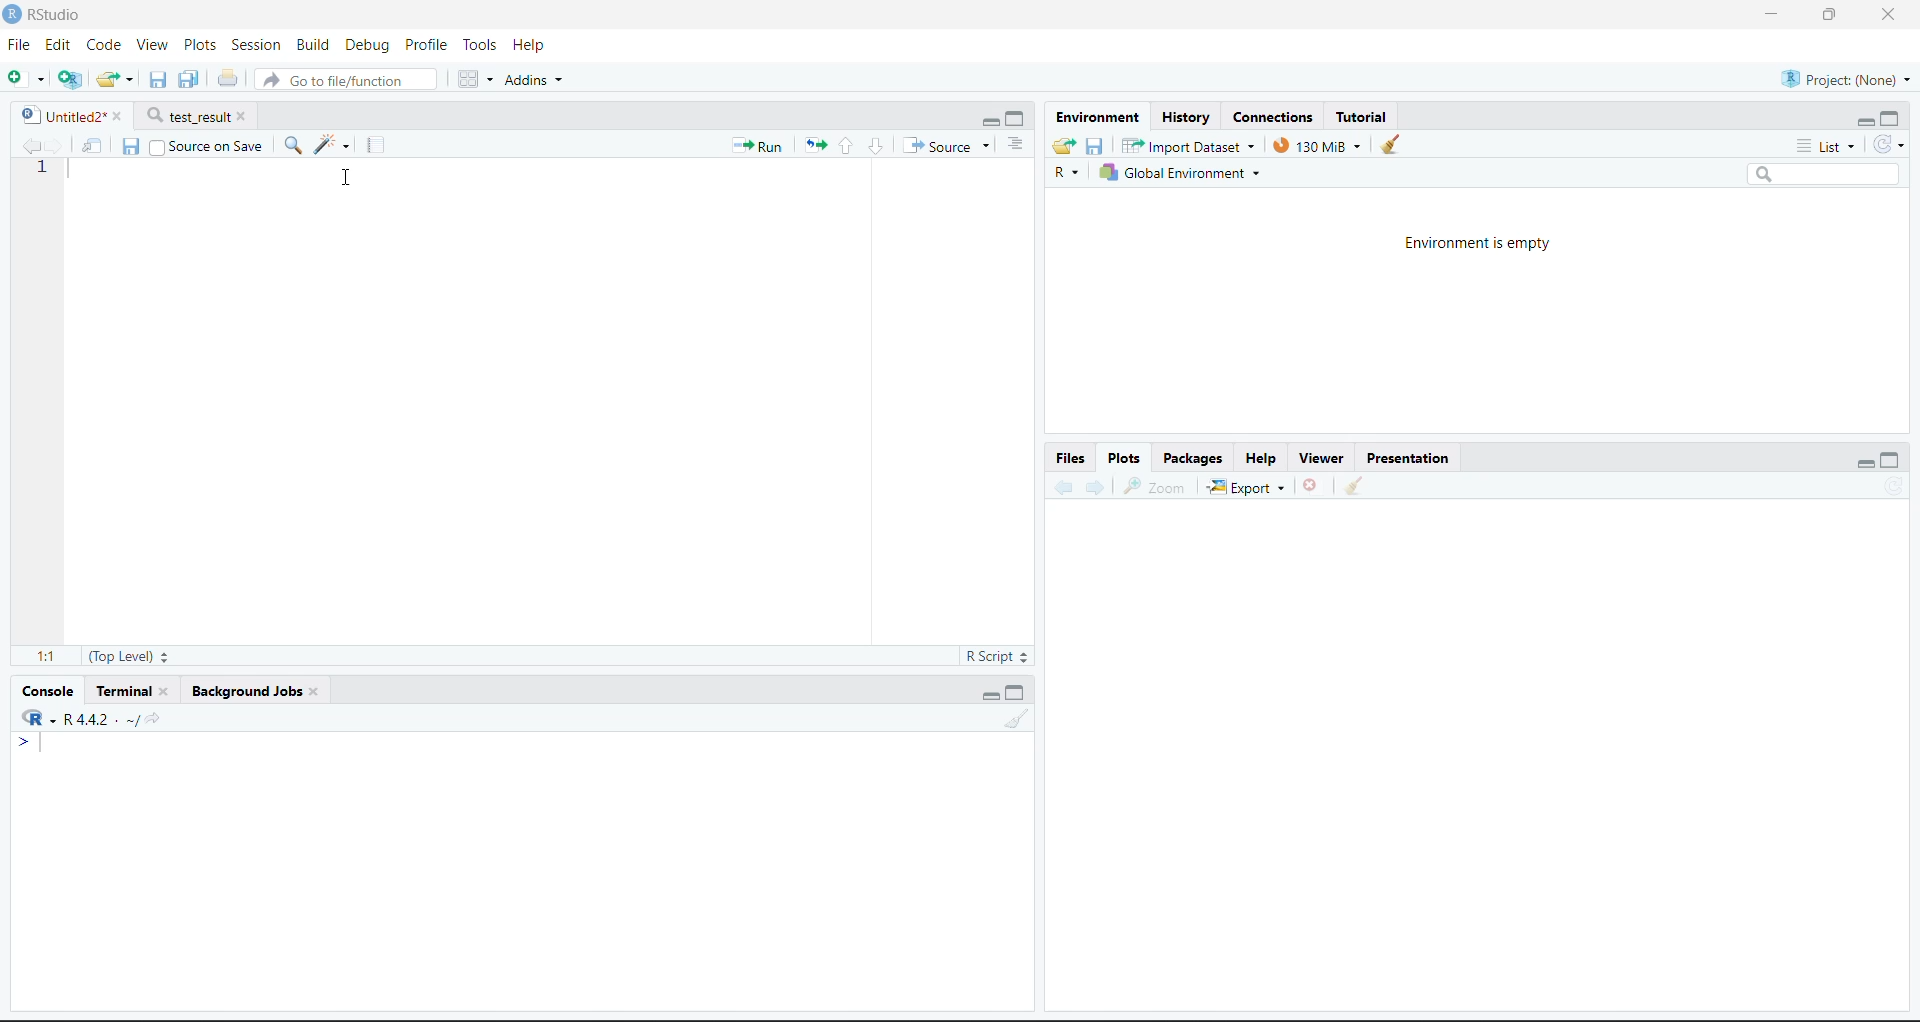 The image size is (1920, 1022). Describe the element at coordinates (195, 43) in the screenshot. I see `Plots` at that location.